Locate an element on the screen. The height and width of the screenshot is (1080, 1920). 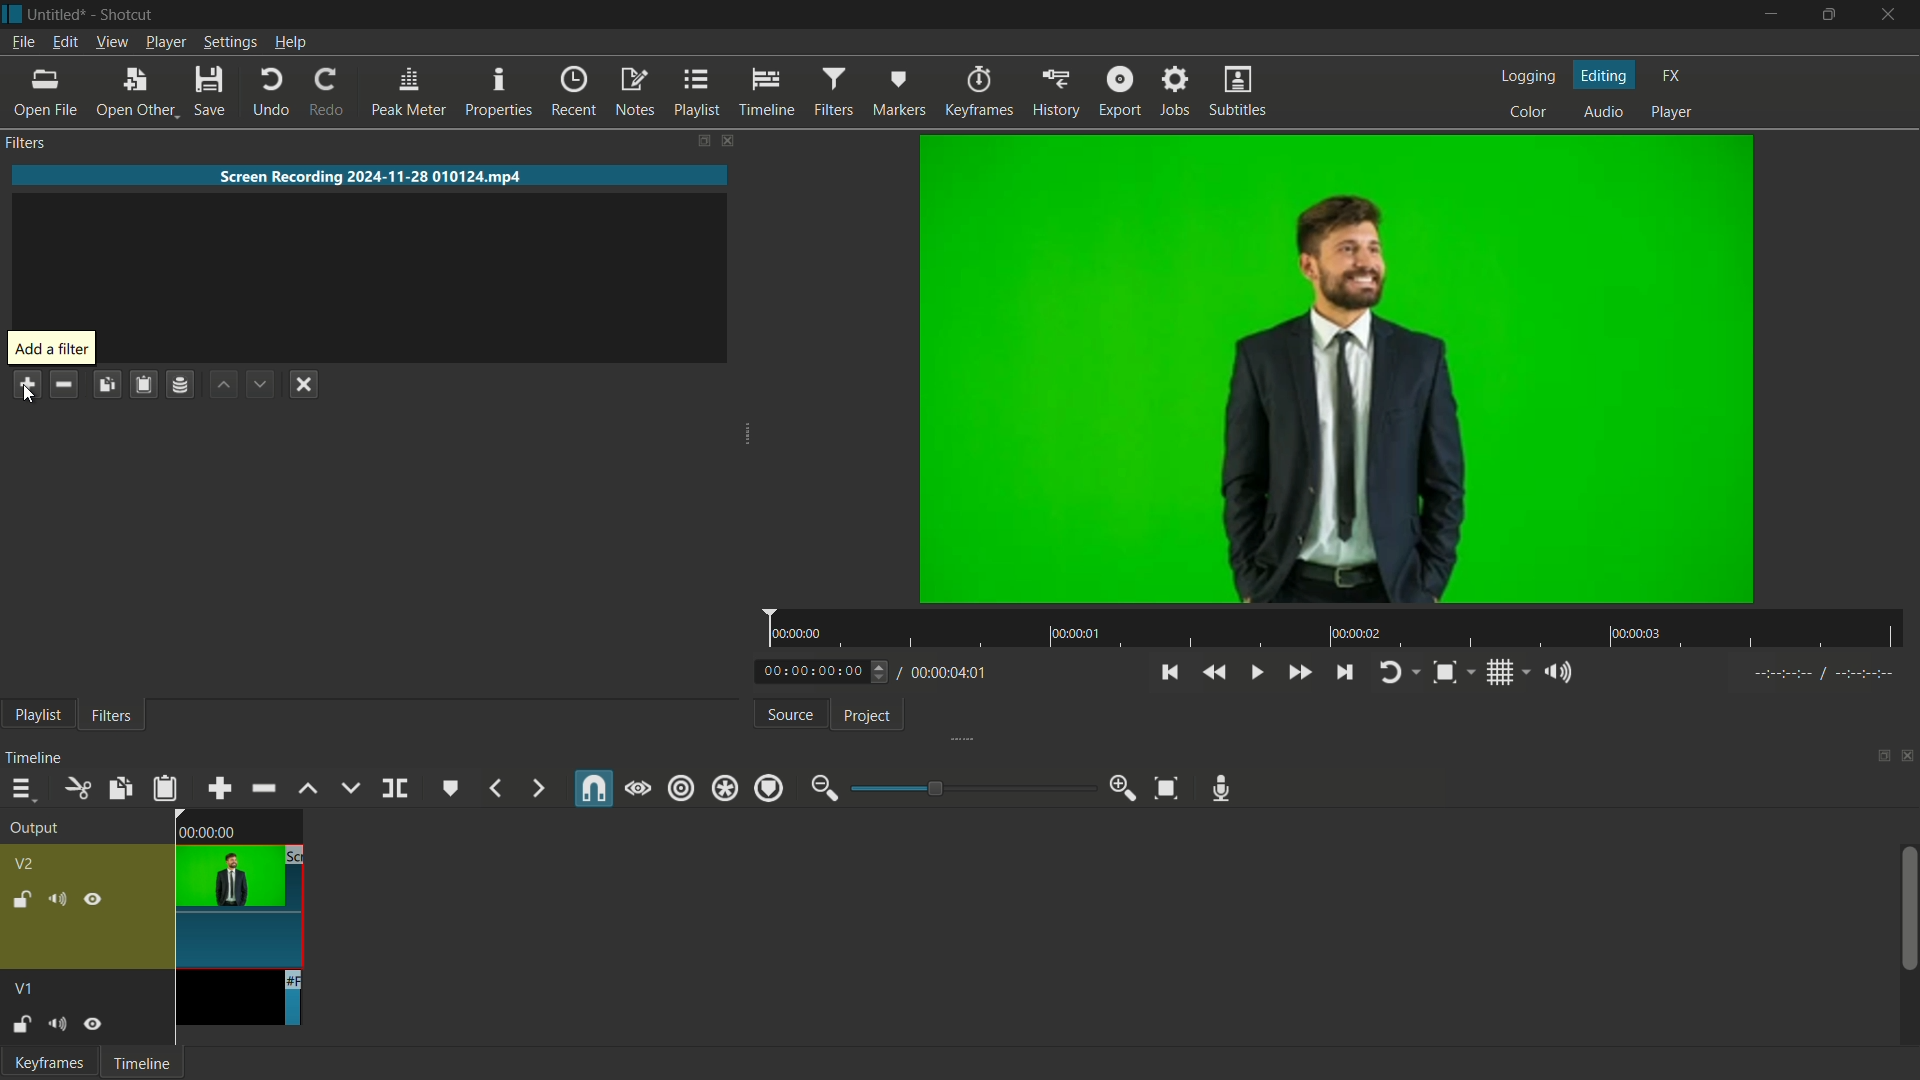
quickly play backward is located at coordinates (1214, 674).